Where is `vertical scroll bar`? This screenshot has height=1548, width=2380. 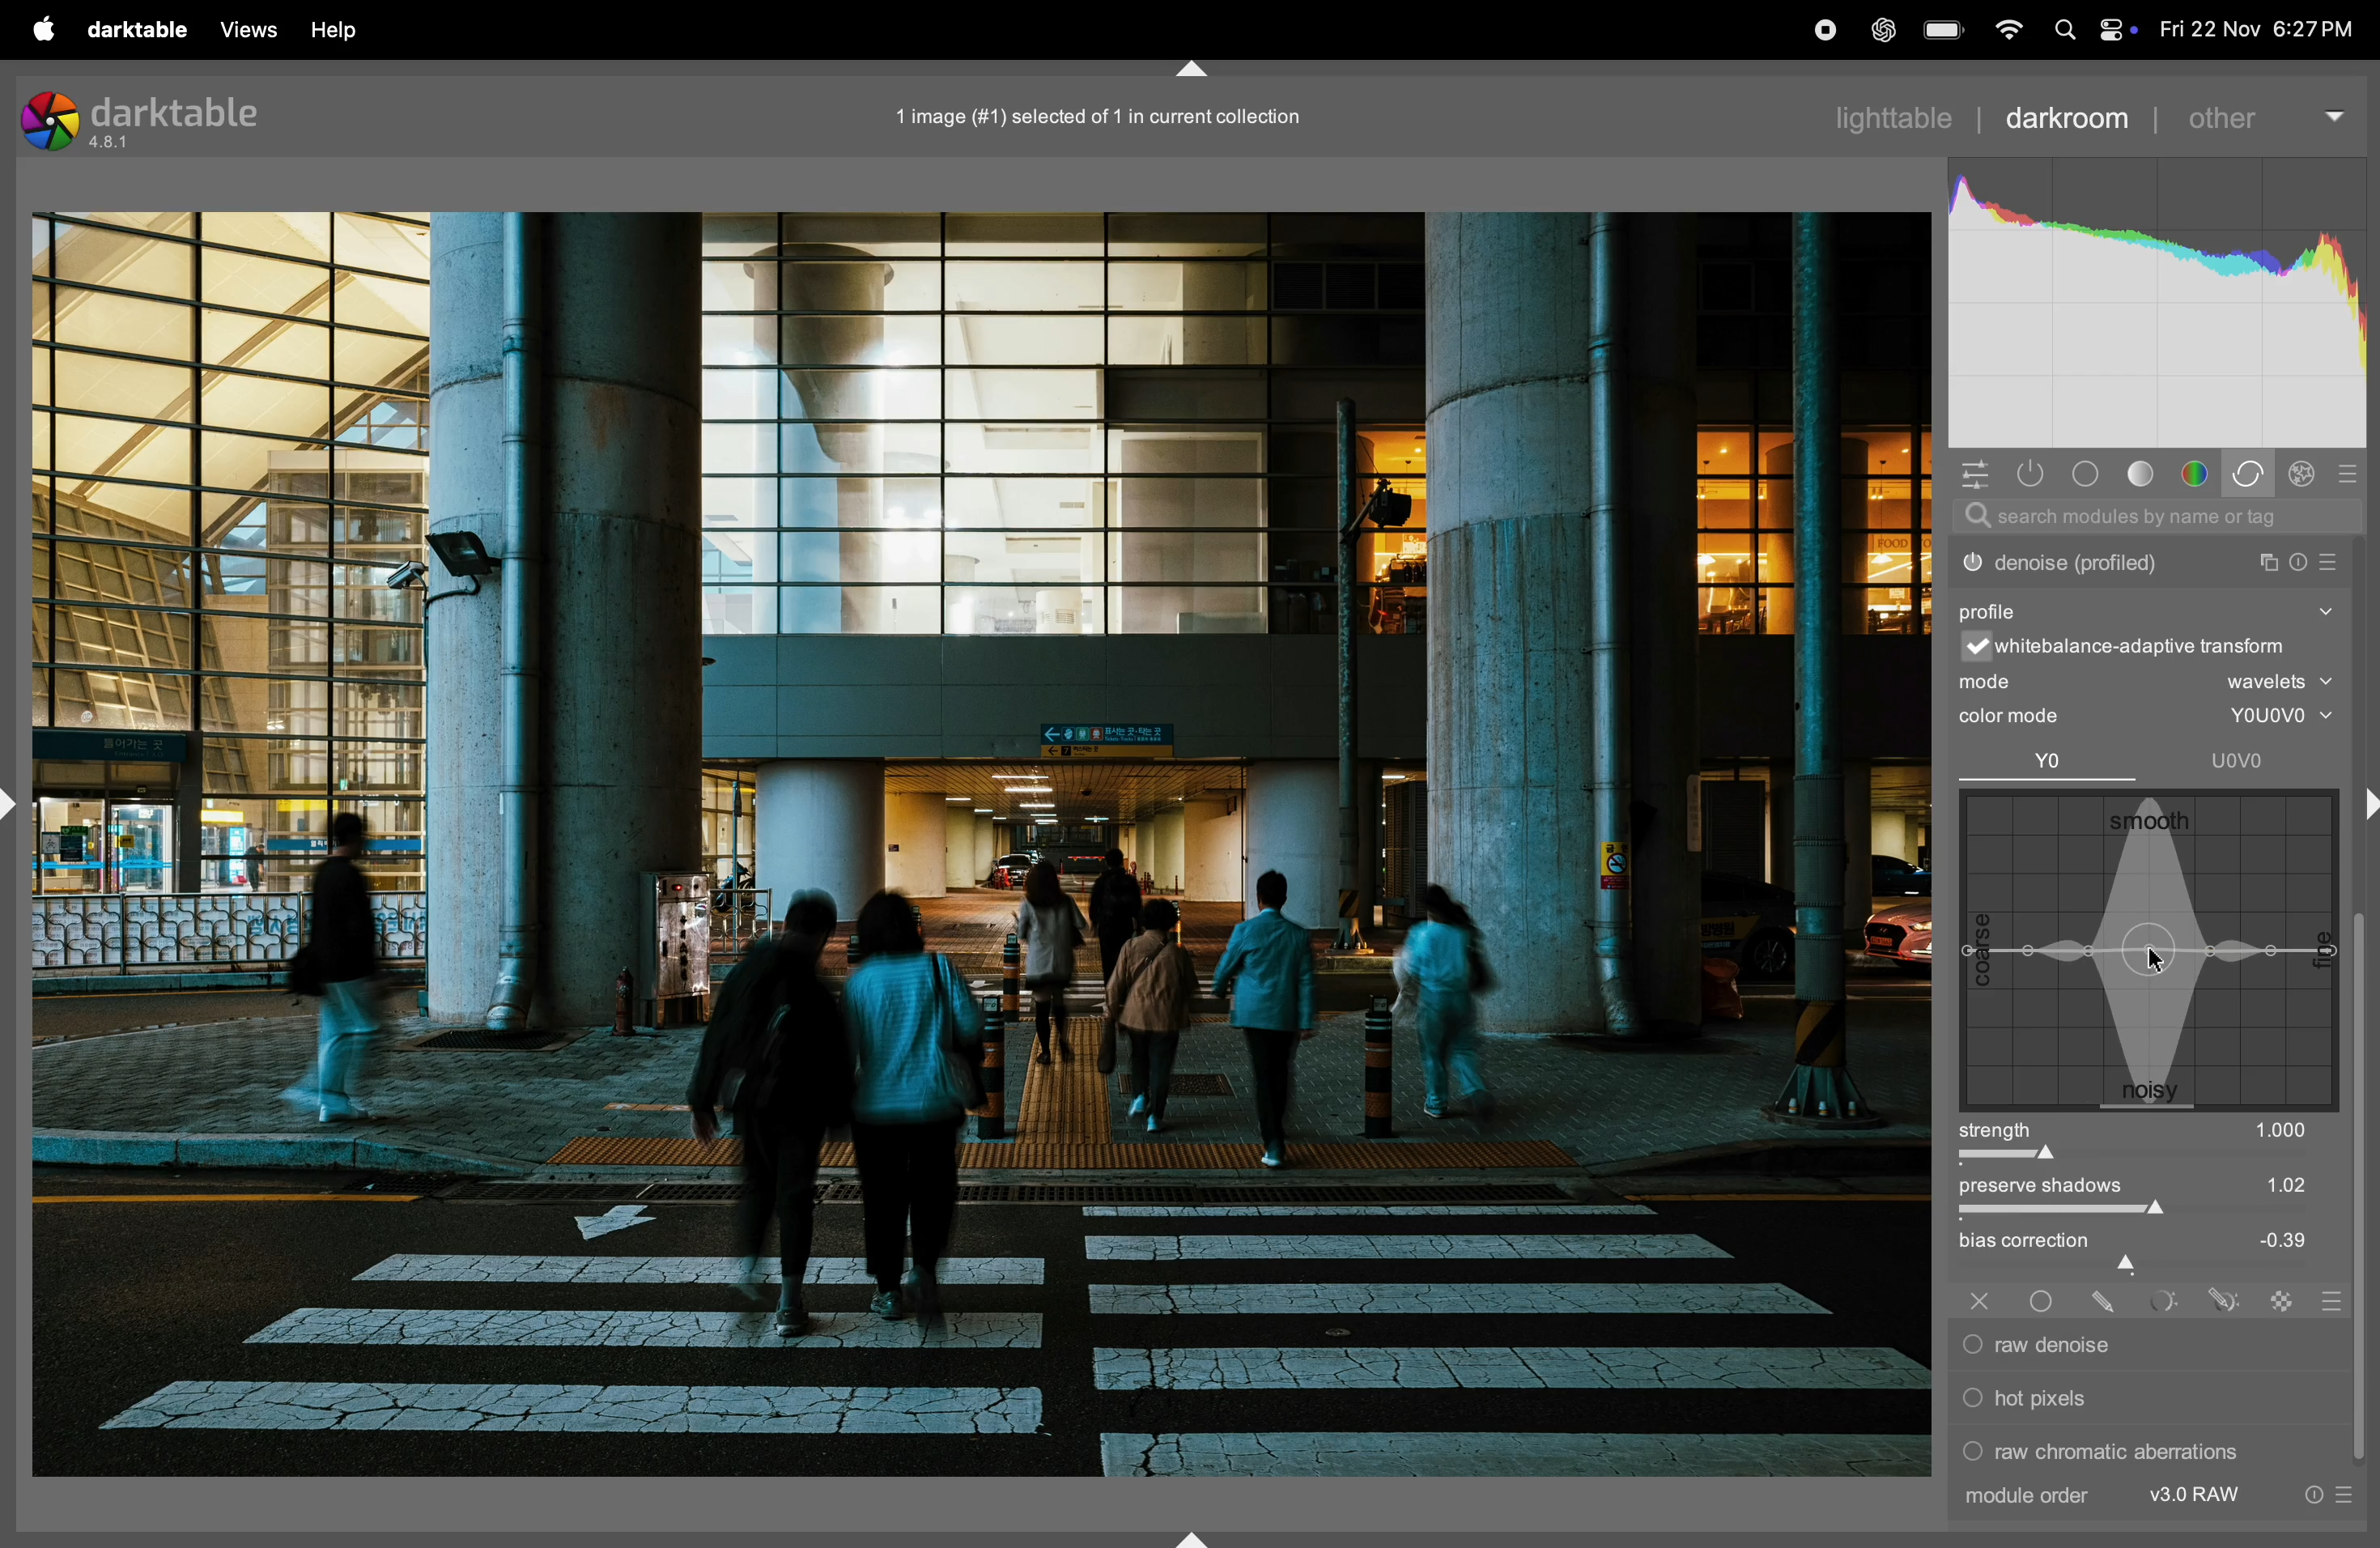
vertical scroll bar is located at coordinates (2364, 1190).